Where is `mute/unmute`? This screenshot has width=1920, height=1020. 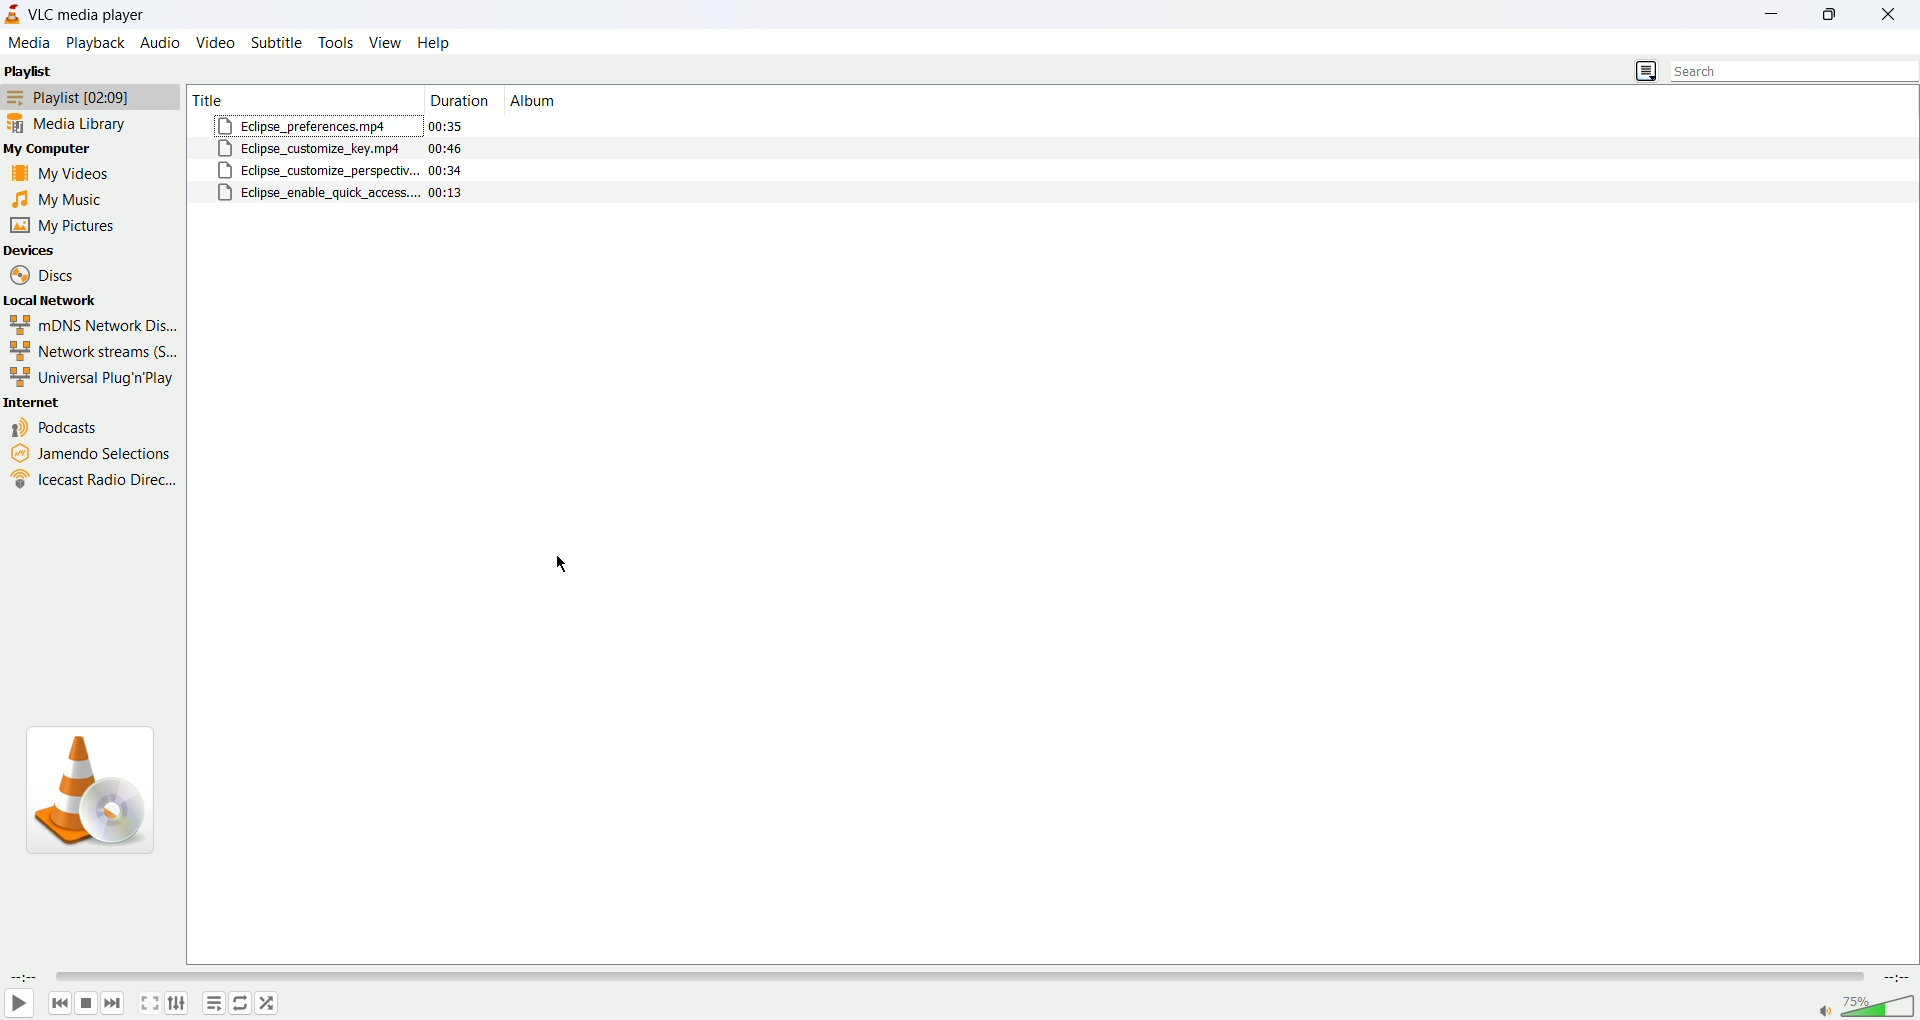 mute/unmute is located at coordinates (1820, 1011).